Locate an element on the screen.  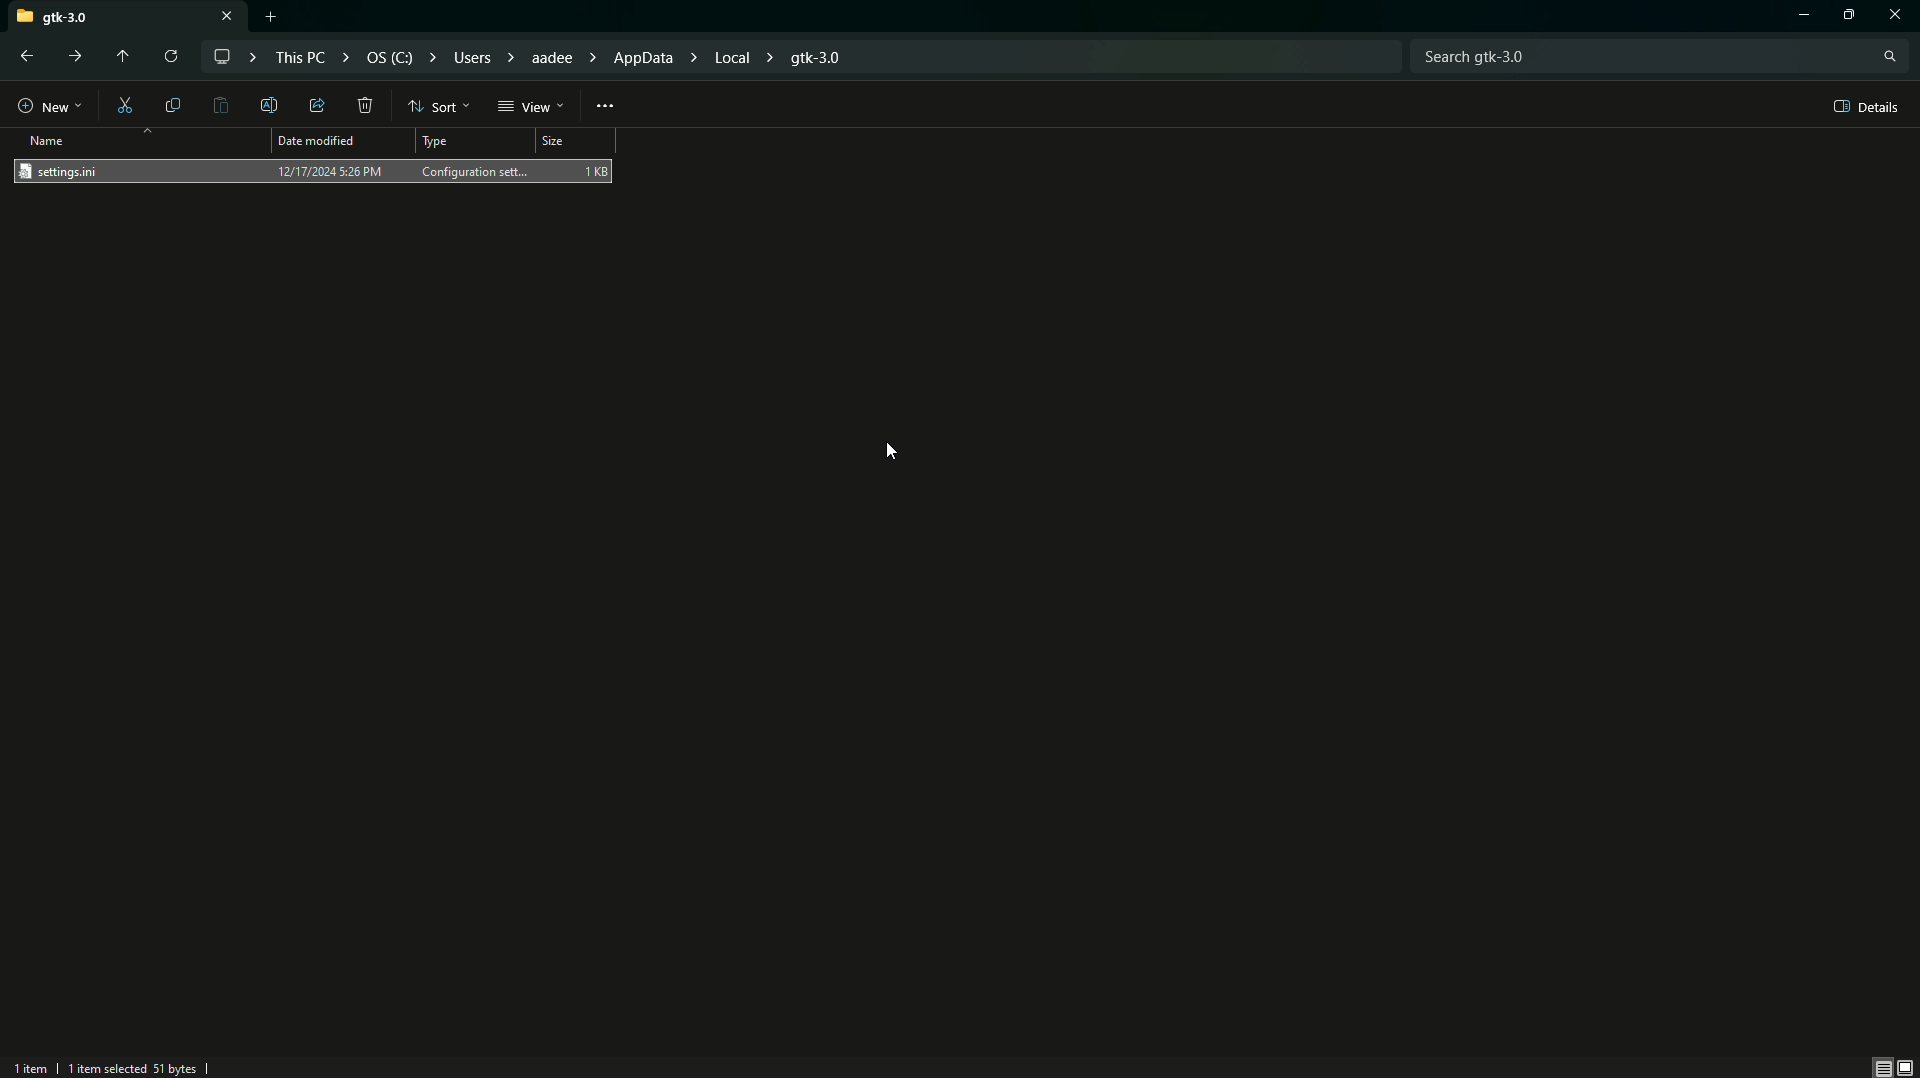
Minimize is located at coordinates (1793, 17).